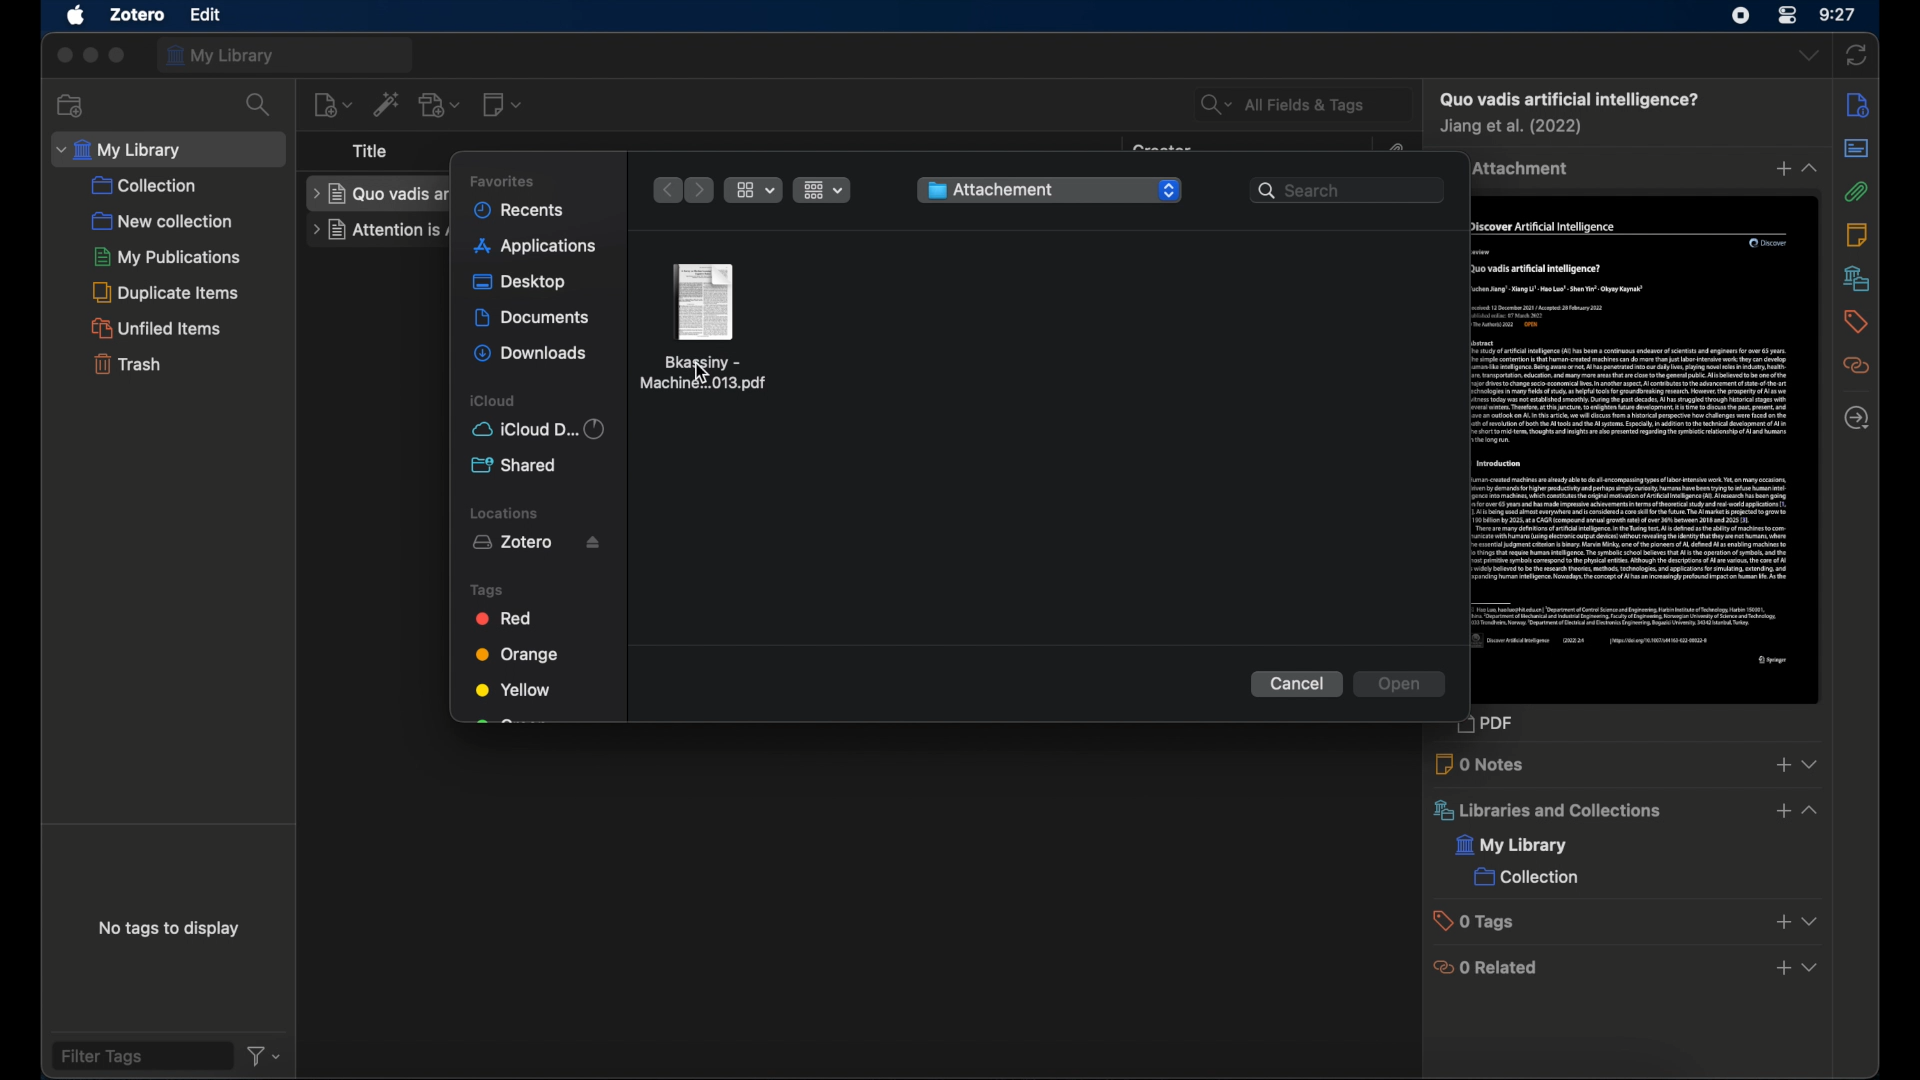 This screenshot has height=1080, width=1920. I want to click on file, so click(705, 325).